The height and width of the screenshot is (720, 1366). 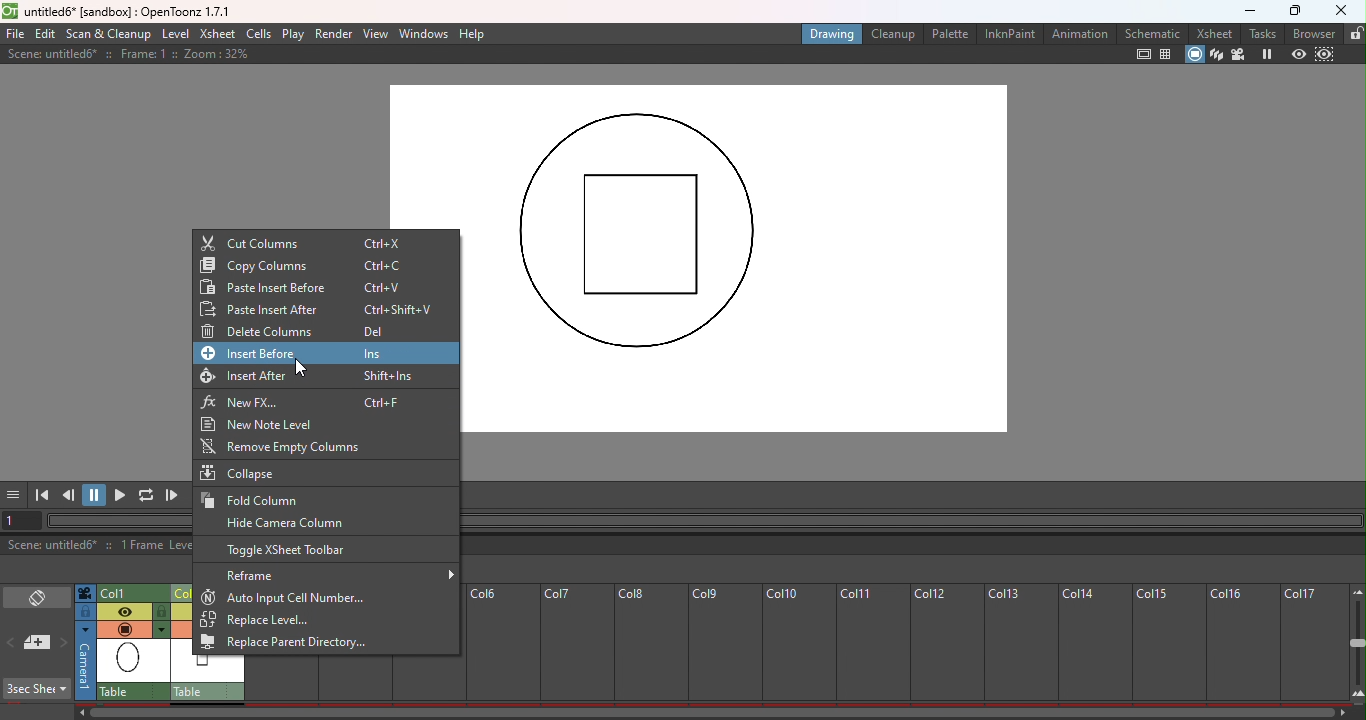 I want to click on Table, so click(x=208, y=691).